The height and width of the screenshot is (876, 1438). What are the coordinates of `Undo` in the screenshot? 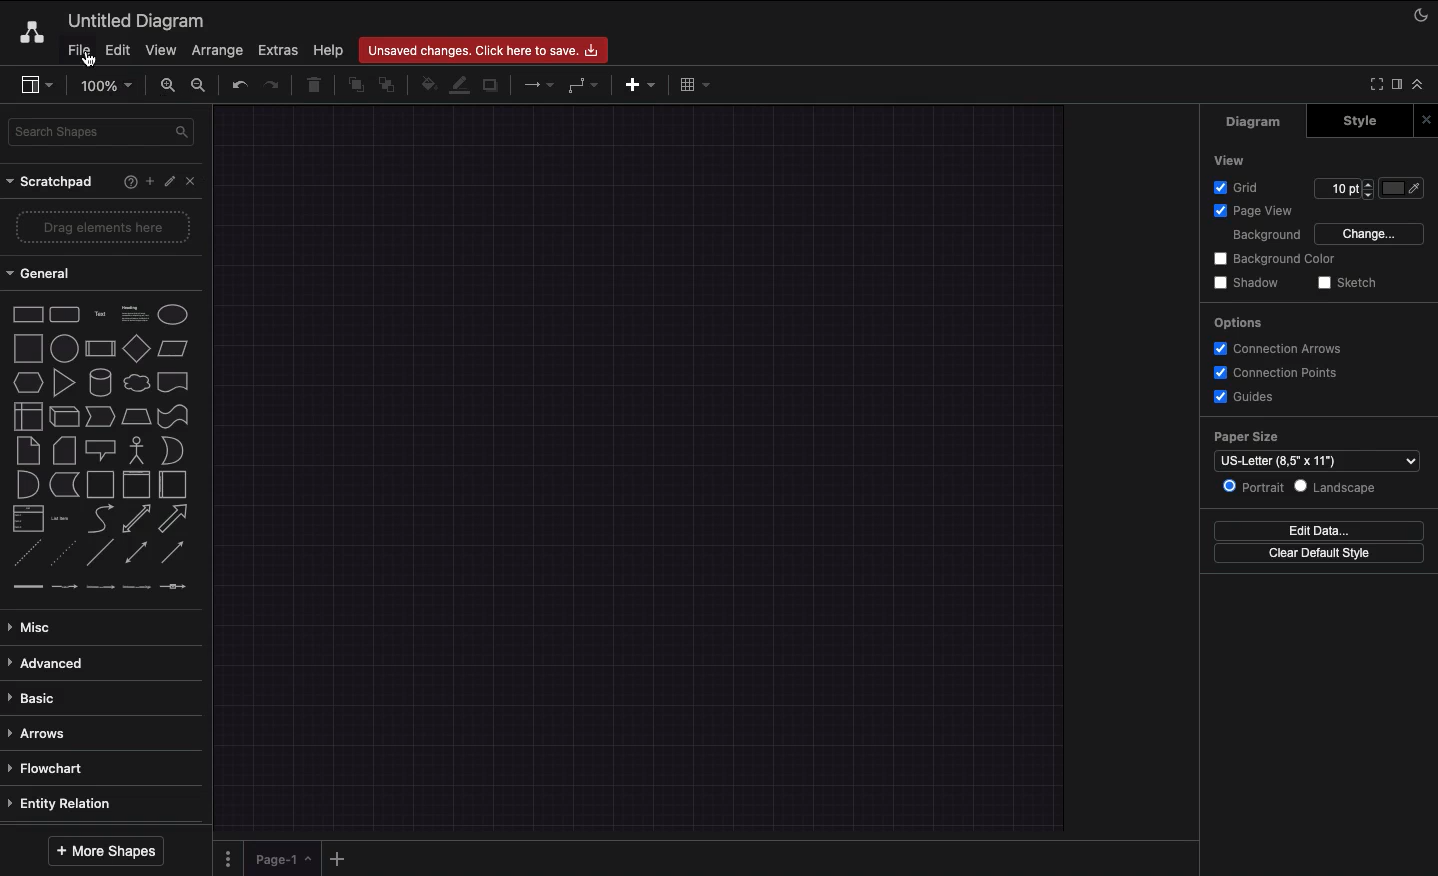 It's located at (238, 84).